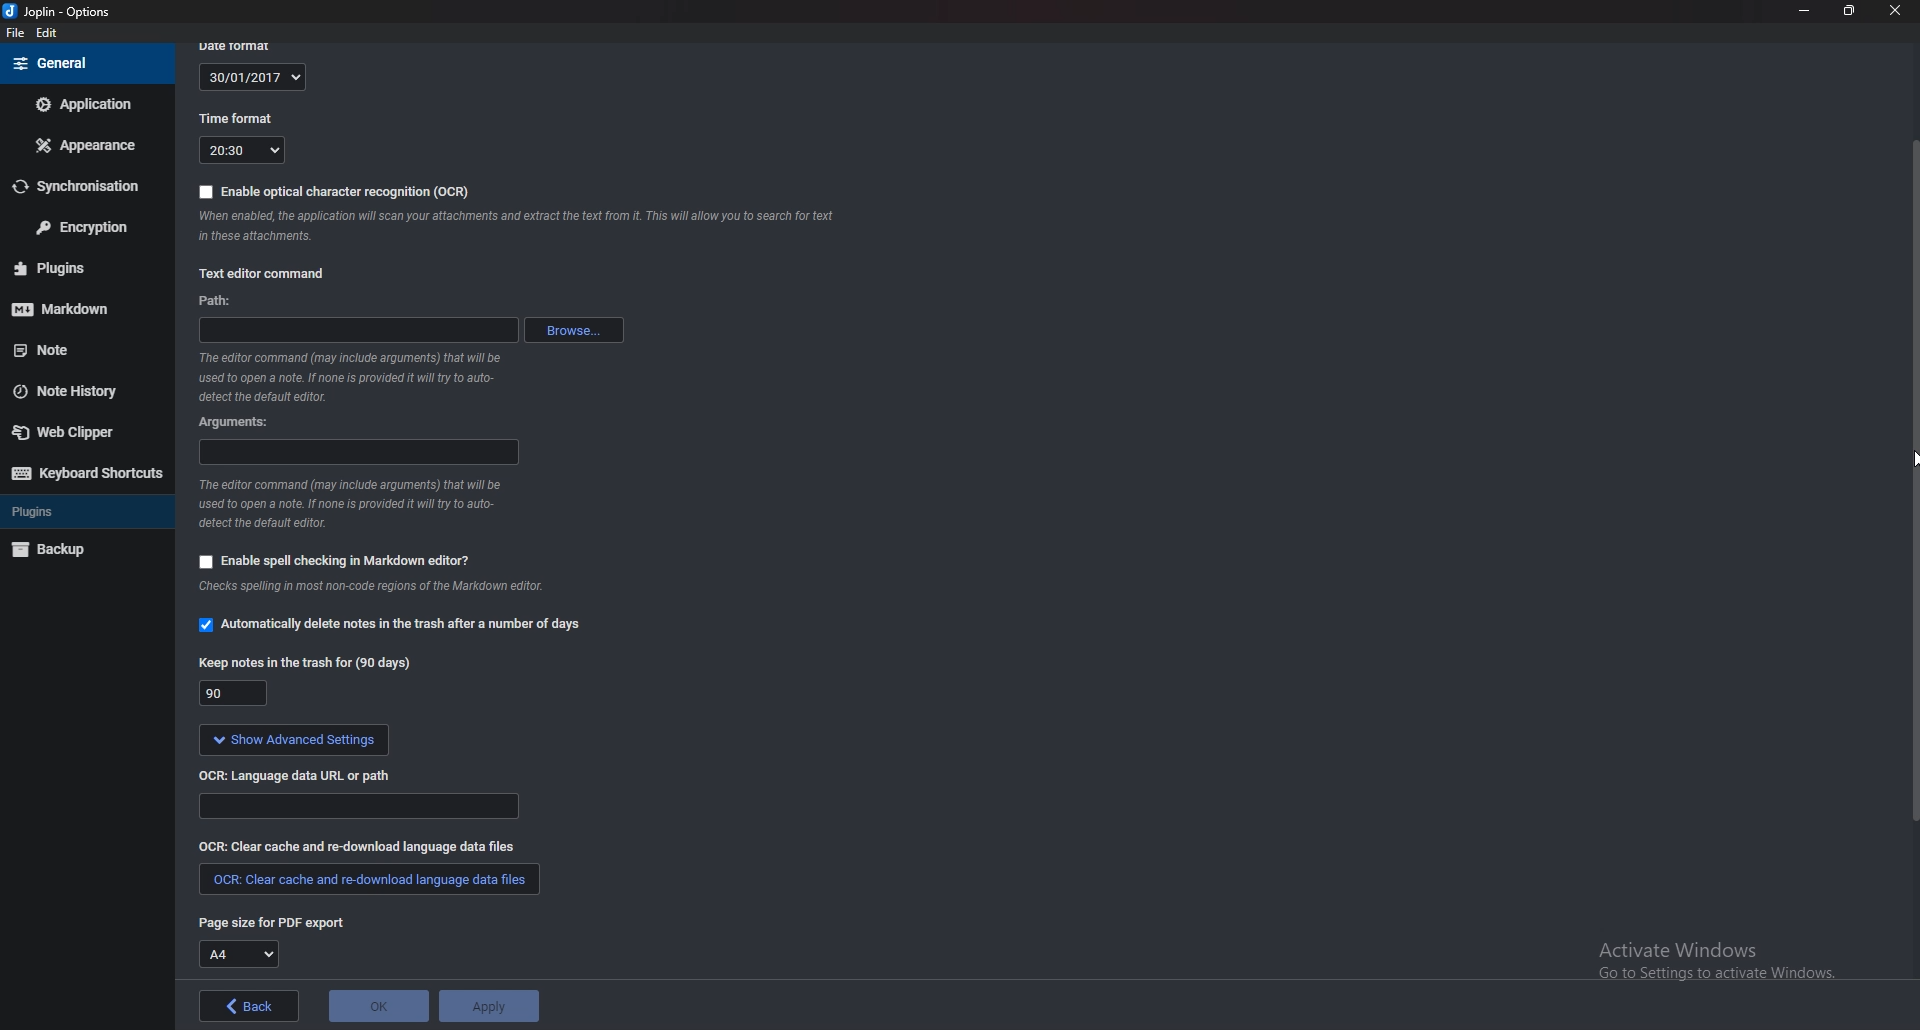 The height and width of the screenshot is (1030, 1920). I want to click on enable OCR, so click(338, 192).